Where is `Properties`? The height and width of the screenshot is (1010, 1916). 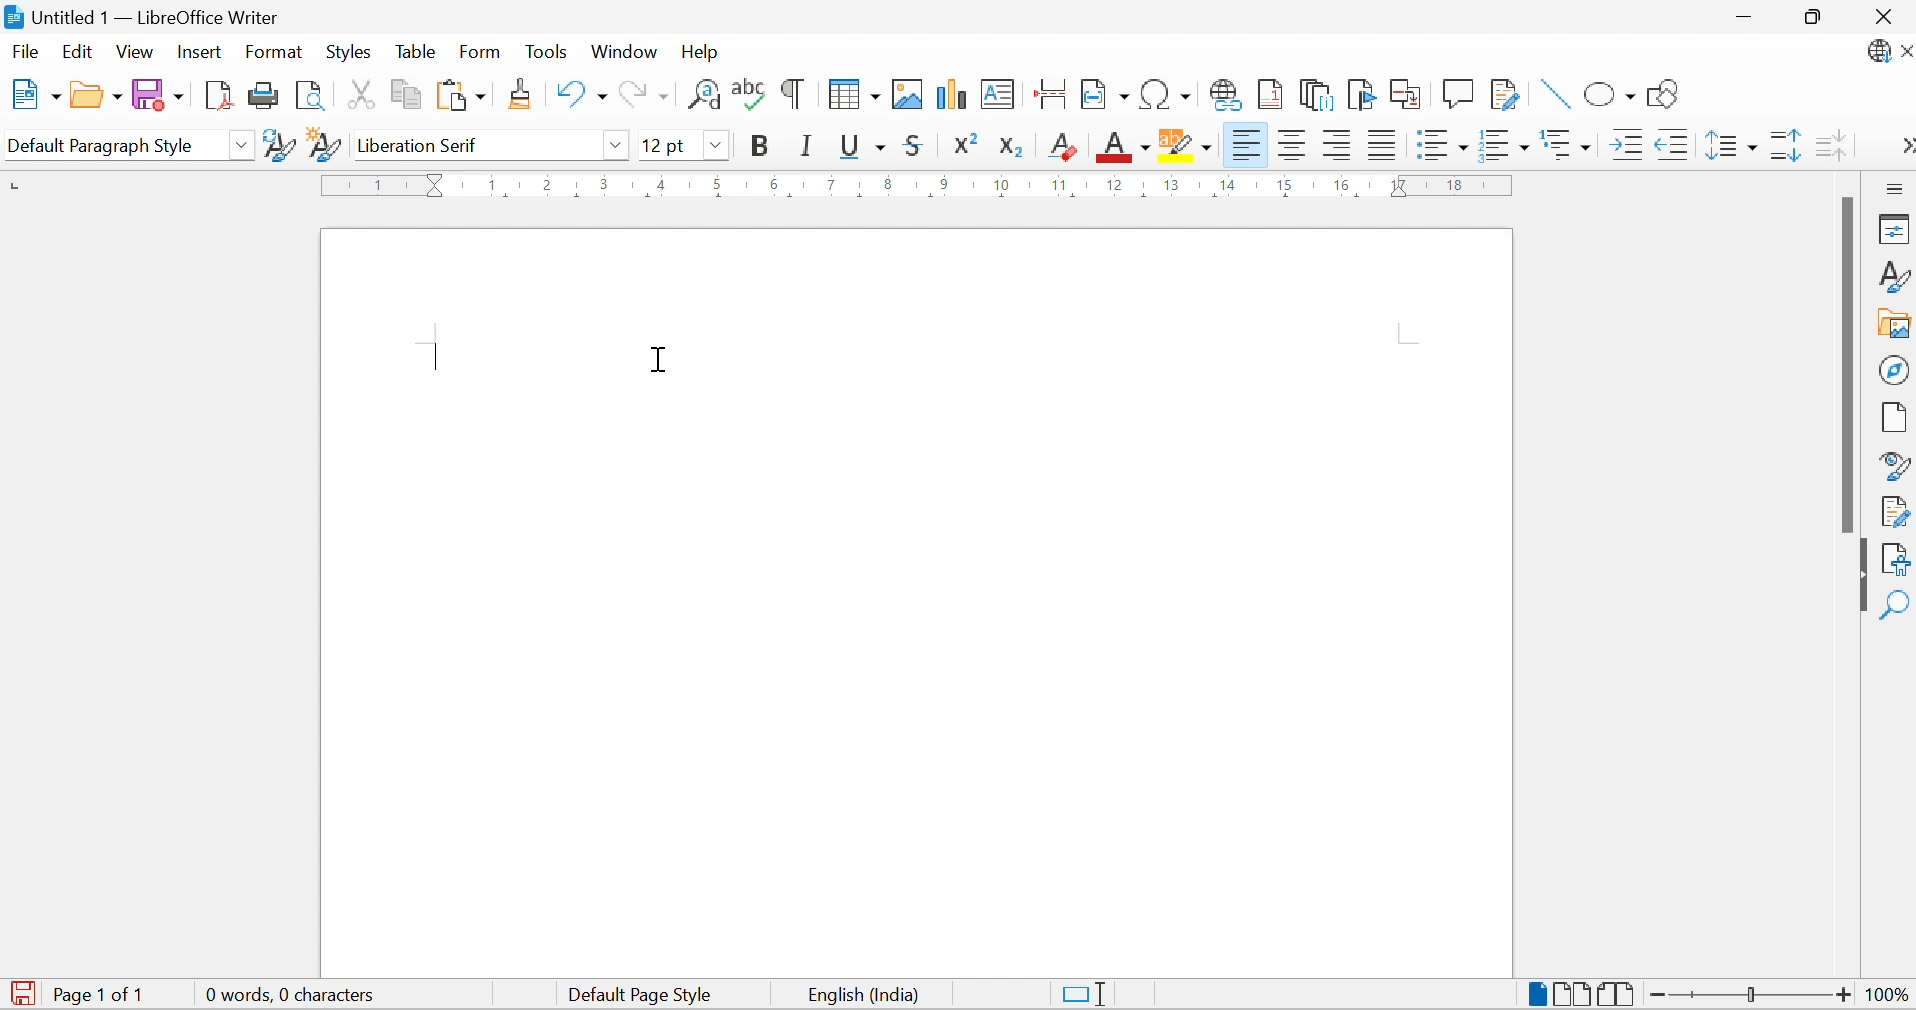
Properties is located at coordinates (1893, 230).